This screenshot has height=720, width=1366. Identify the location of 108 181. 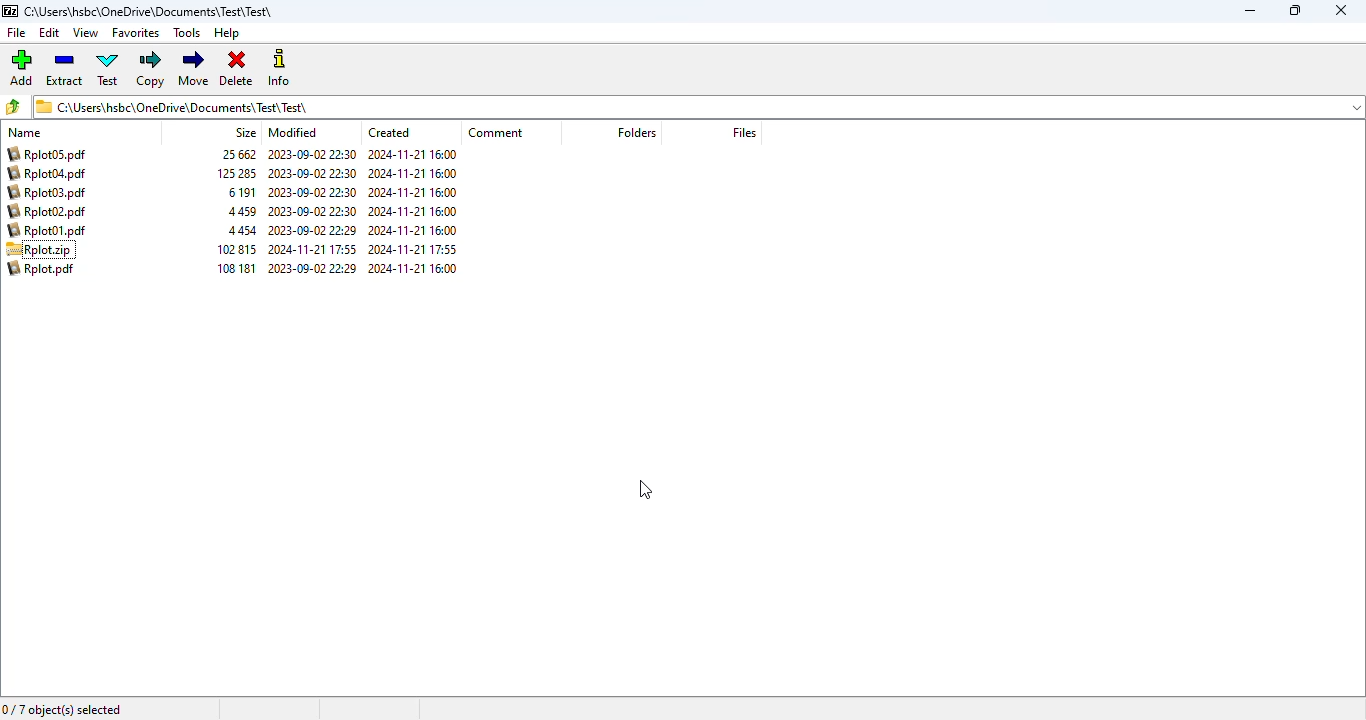
(233, 268).